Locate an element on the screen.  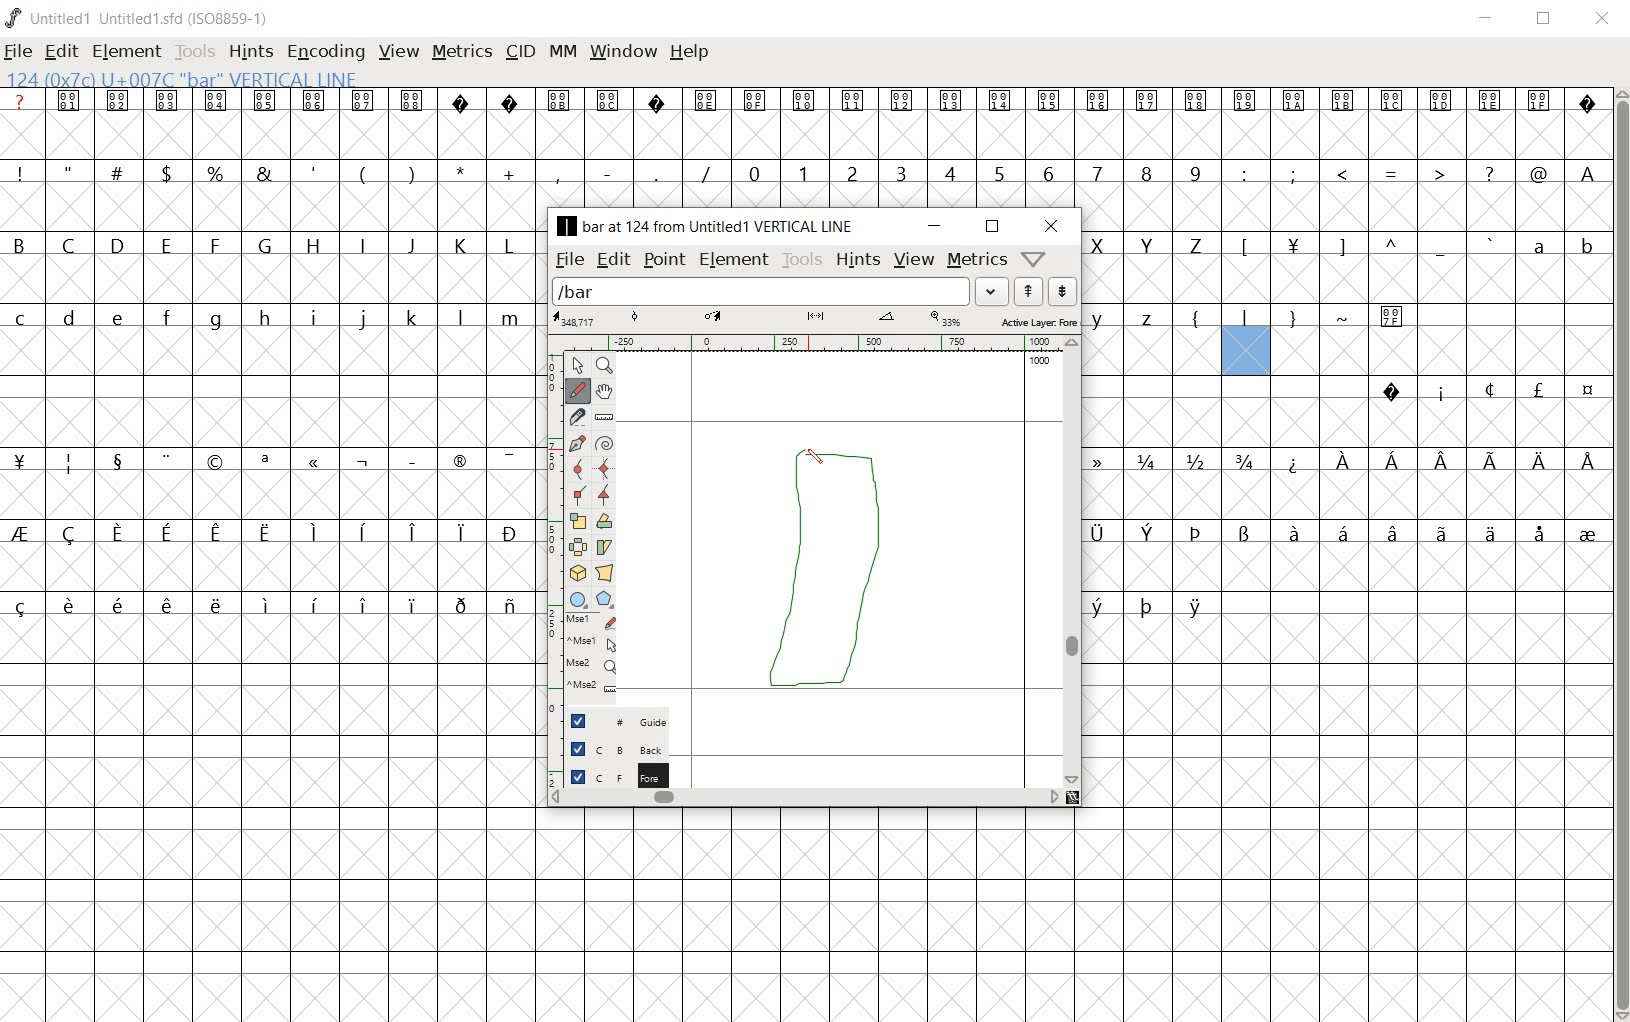
mse1 is located at coordinates (587, 619).